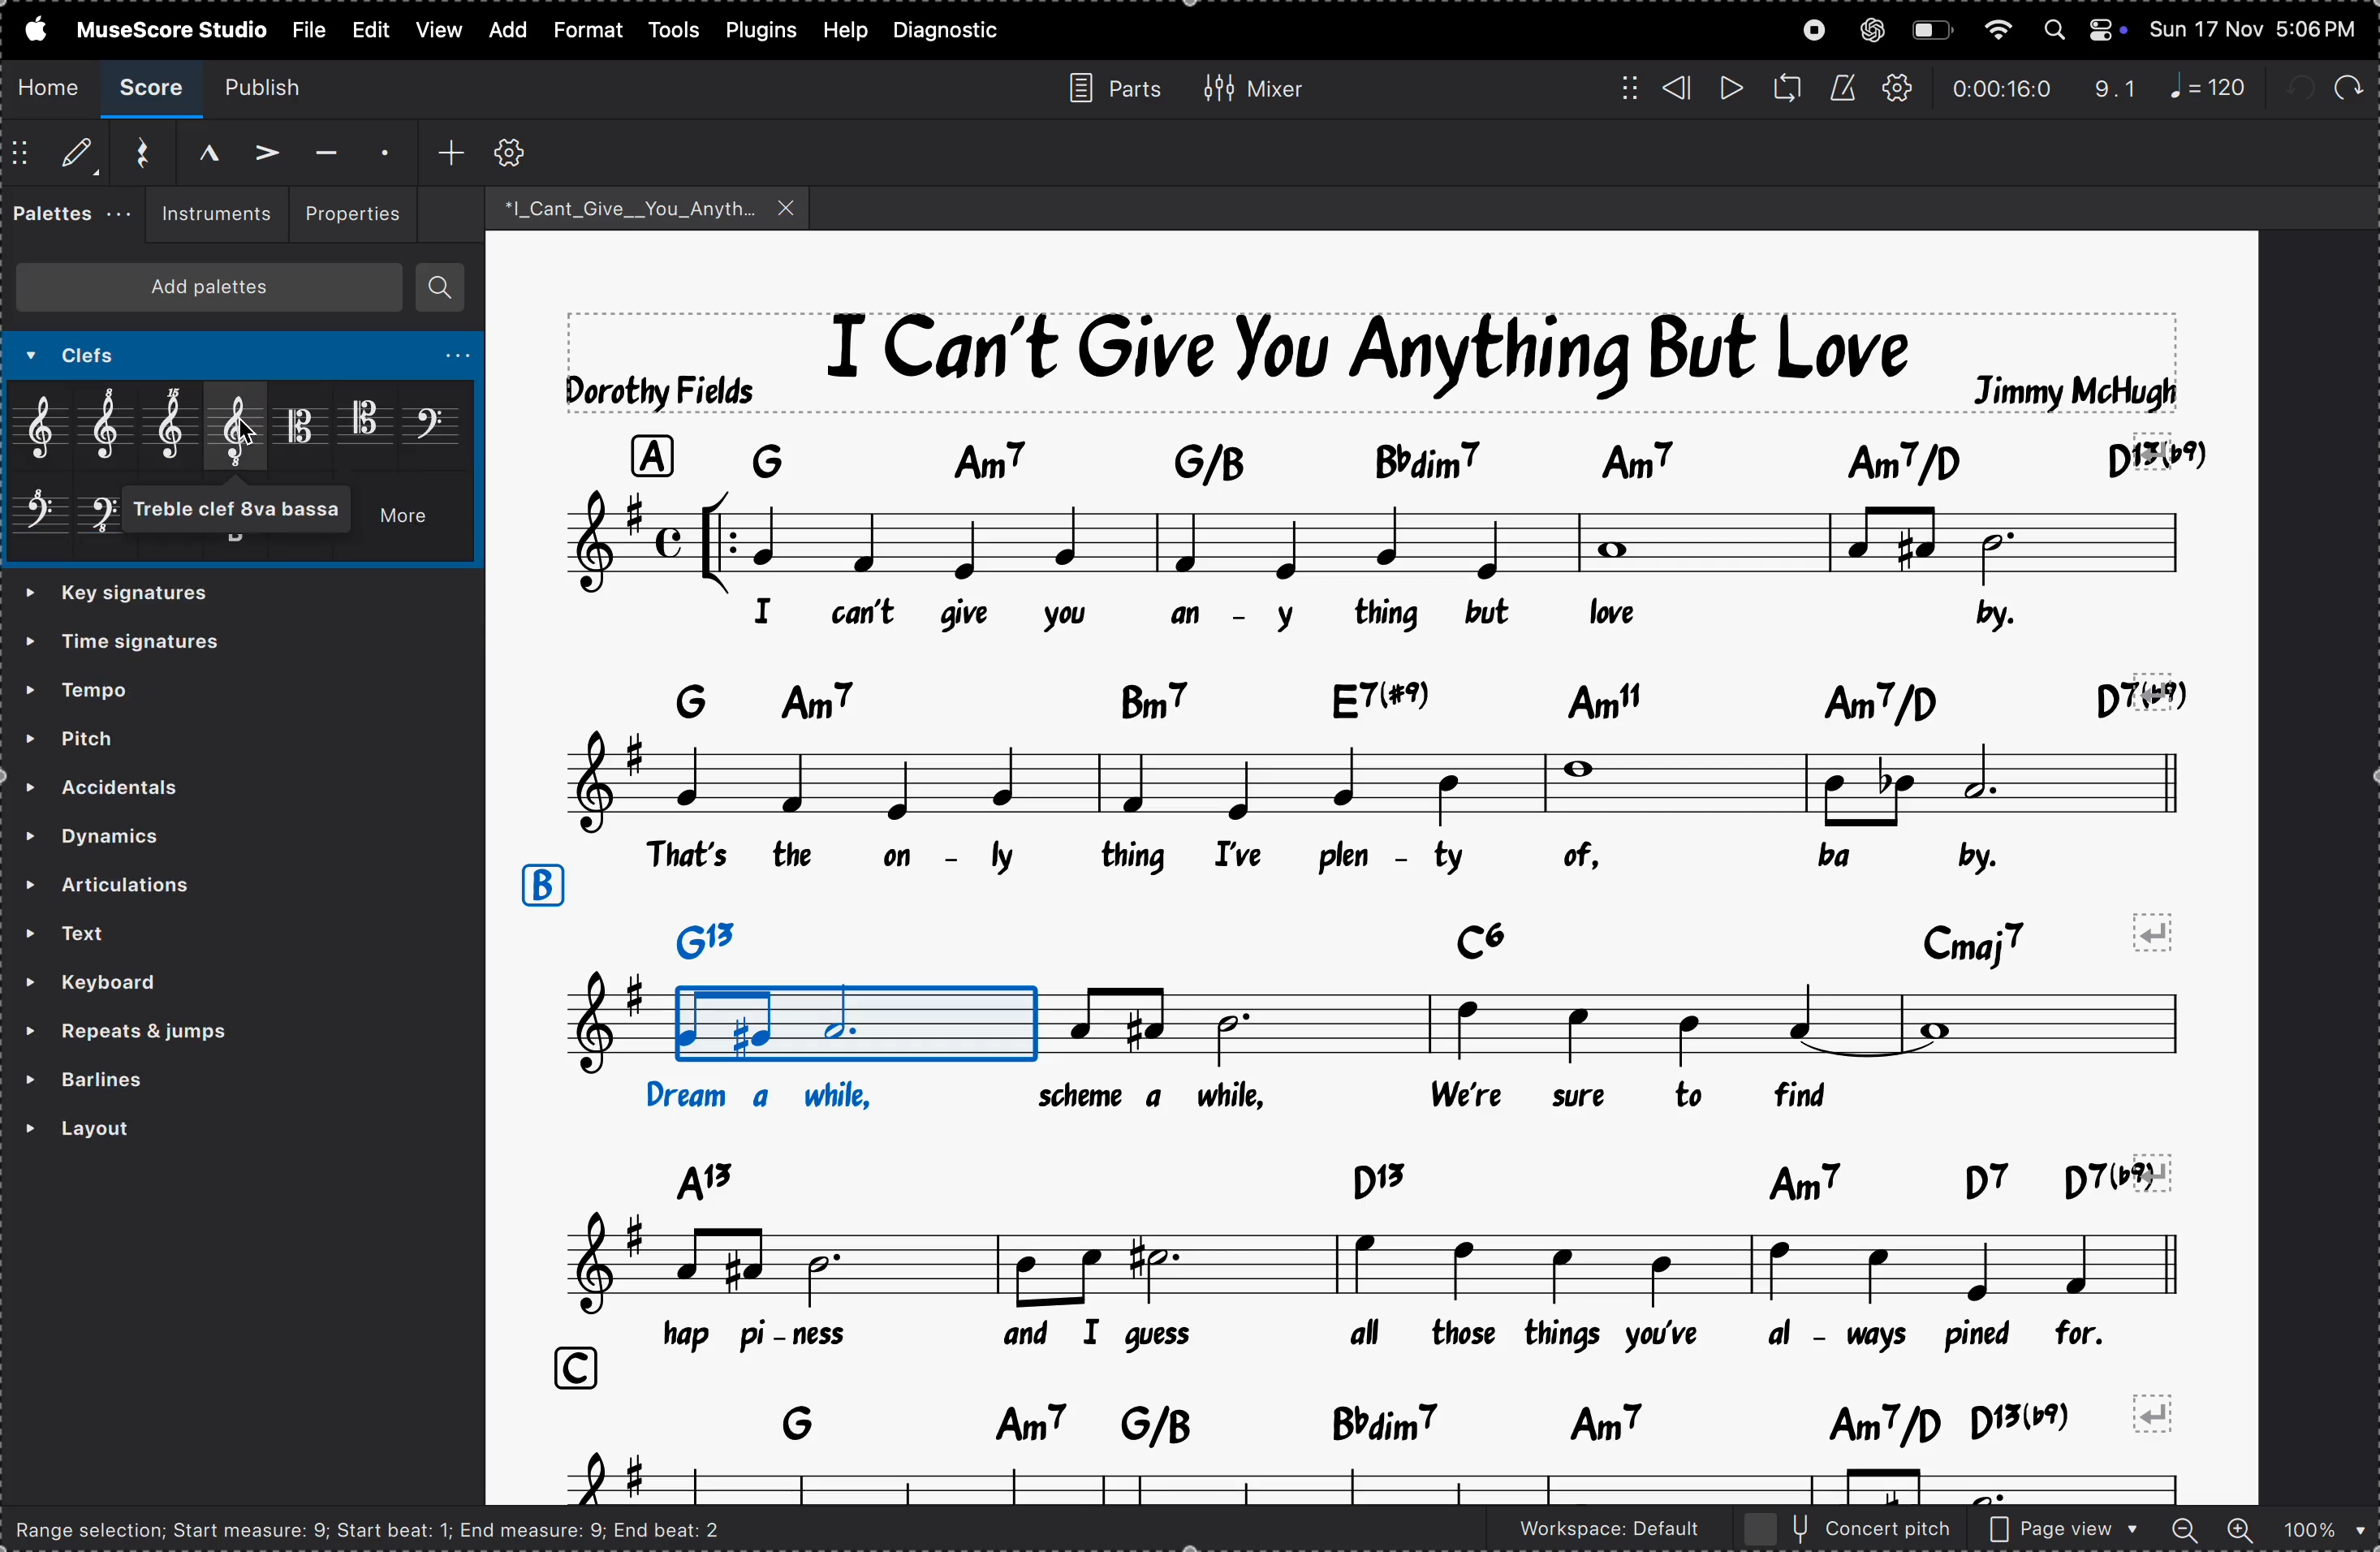  Describe the element at coordinates (2217, 86) in the screenshot. I see `note` at that location.